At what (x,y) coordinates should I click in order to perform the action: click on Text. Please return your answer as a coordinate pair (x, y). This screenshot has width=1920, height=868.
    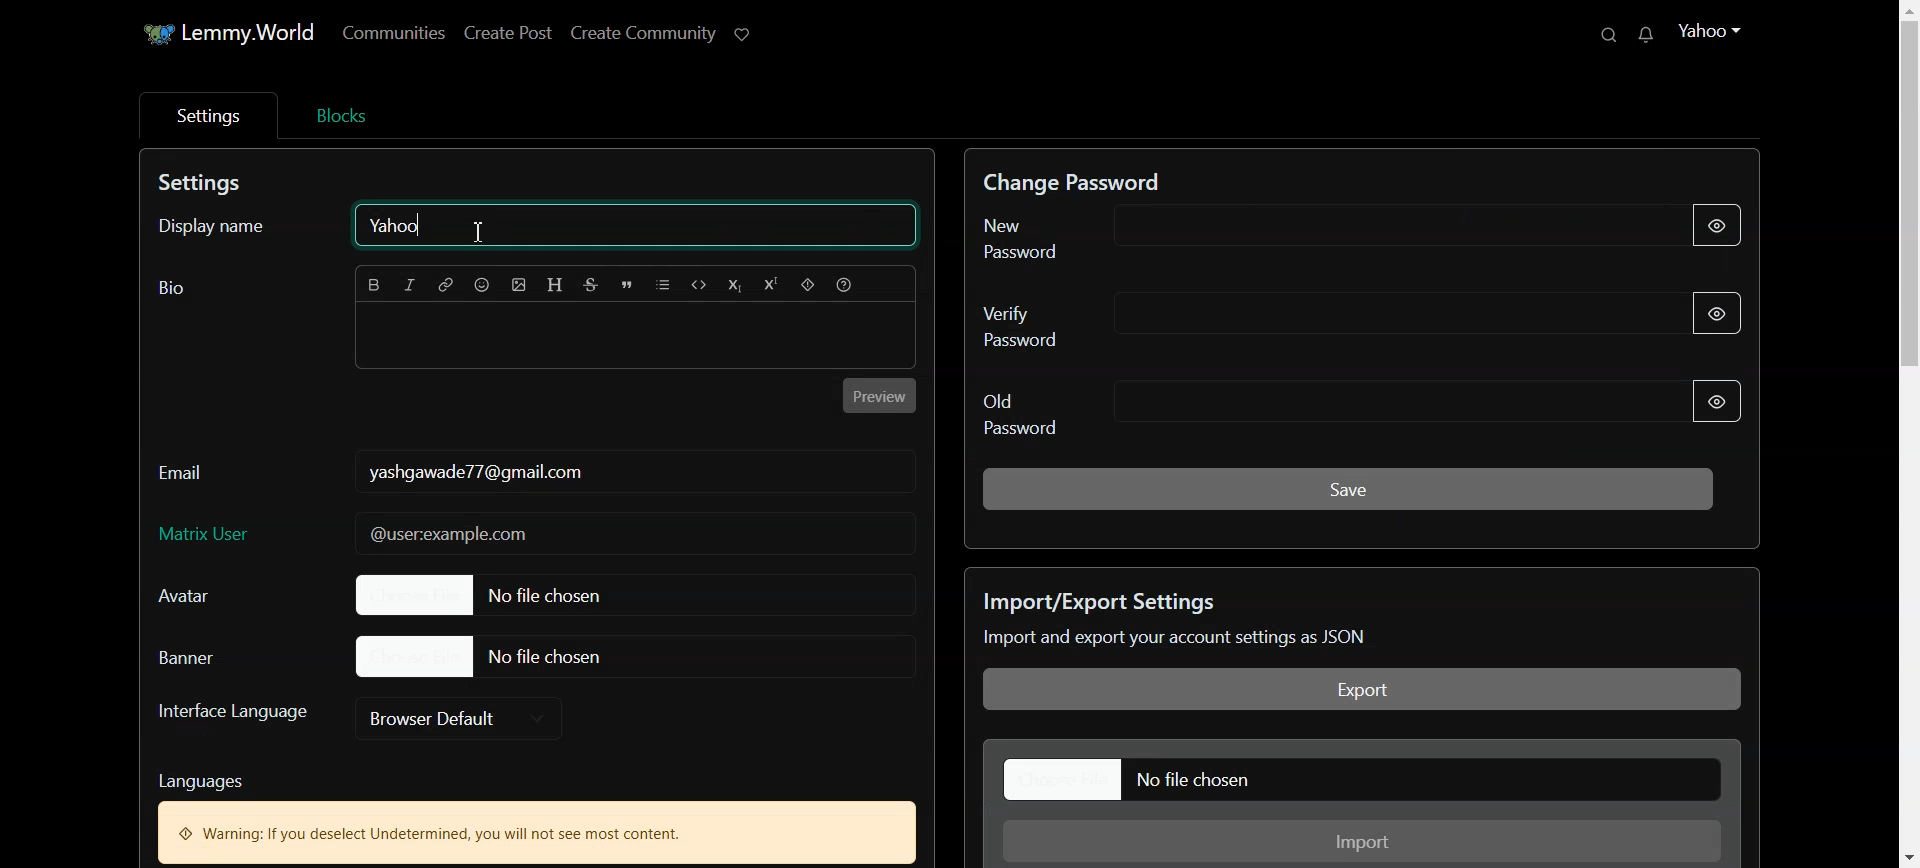
    Looking at the image, I should click on (172, 288).